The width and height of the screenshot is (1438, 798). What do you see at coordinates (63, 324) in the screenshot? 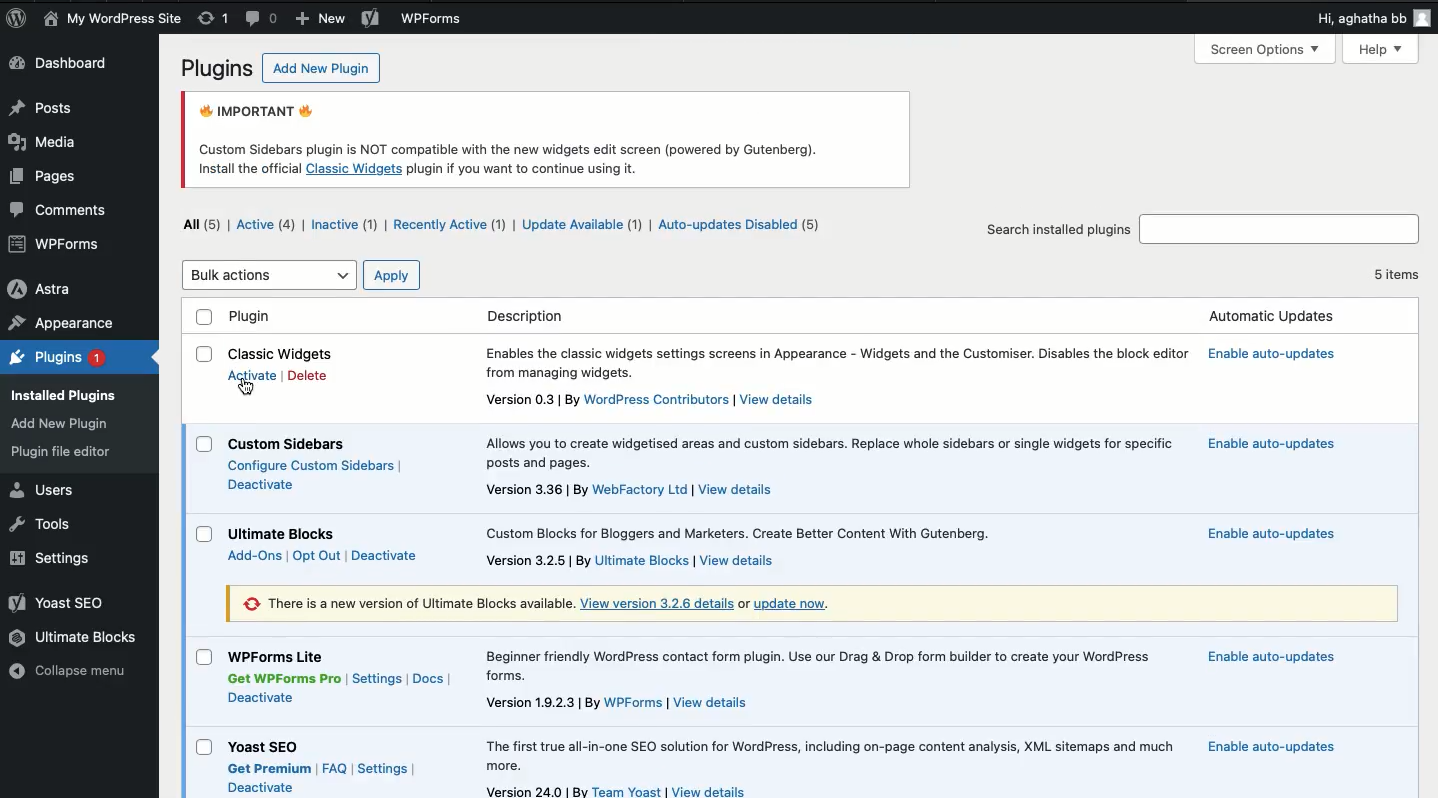
I see `Appearance` at bounding box center [63, 324].